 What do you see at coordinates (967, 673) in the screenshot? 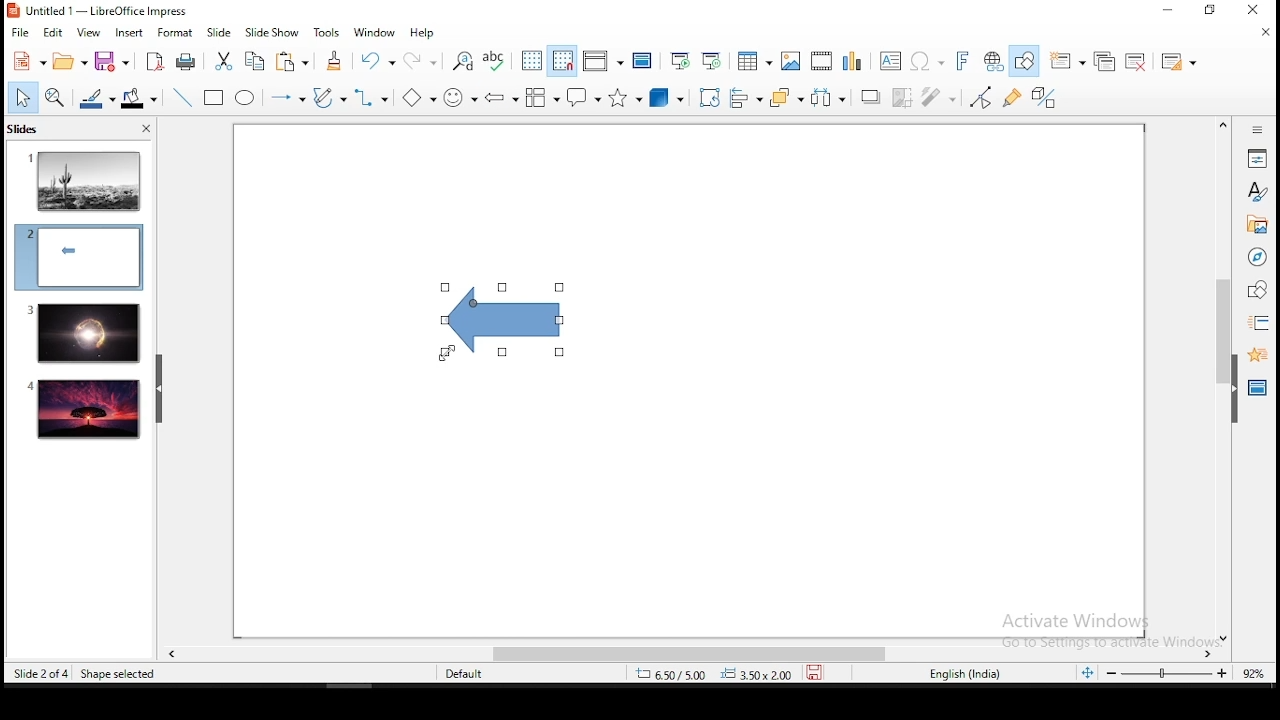
I see `english (india)` at bounding box center [967, 673].